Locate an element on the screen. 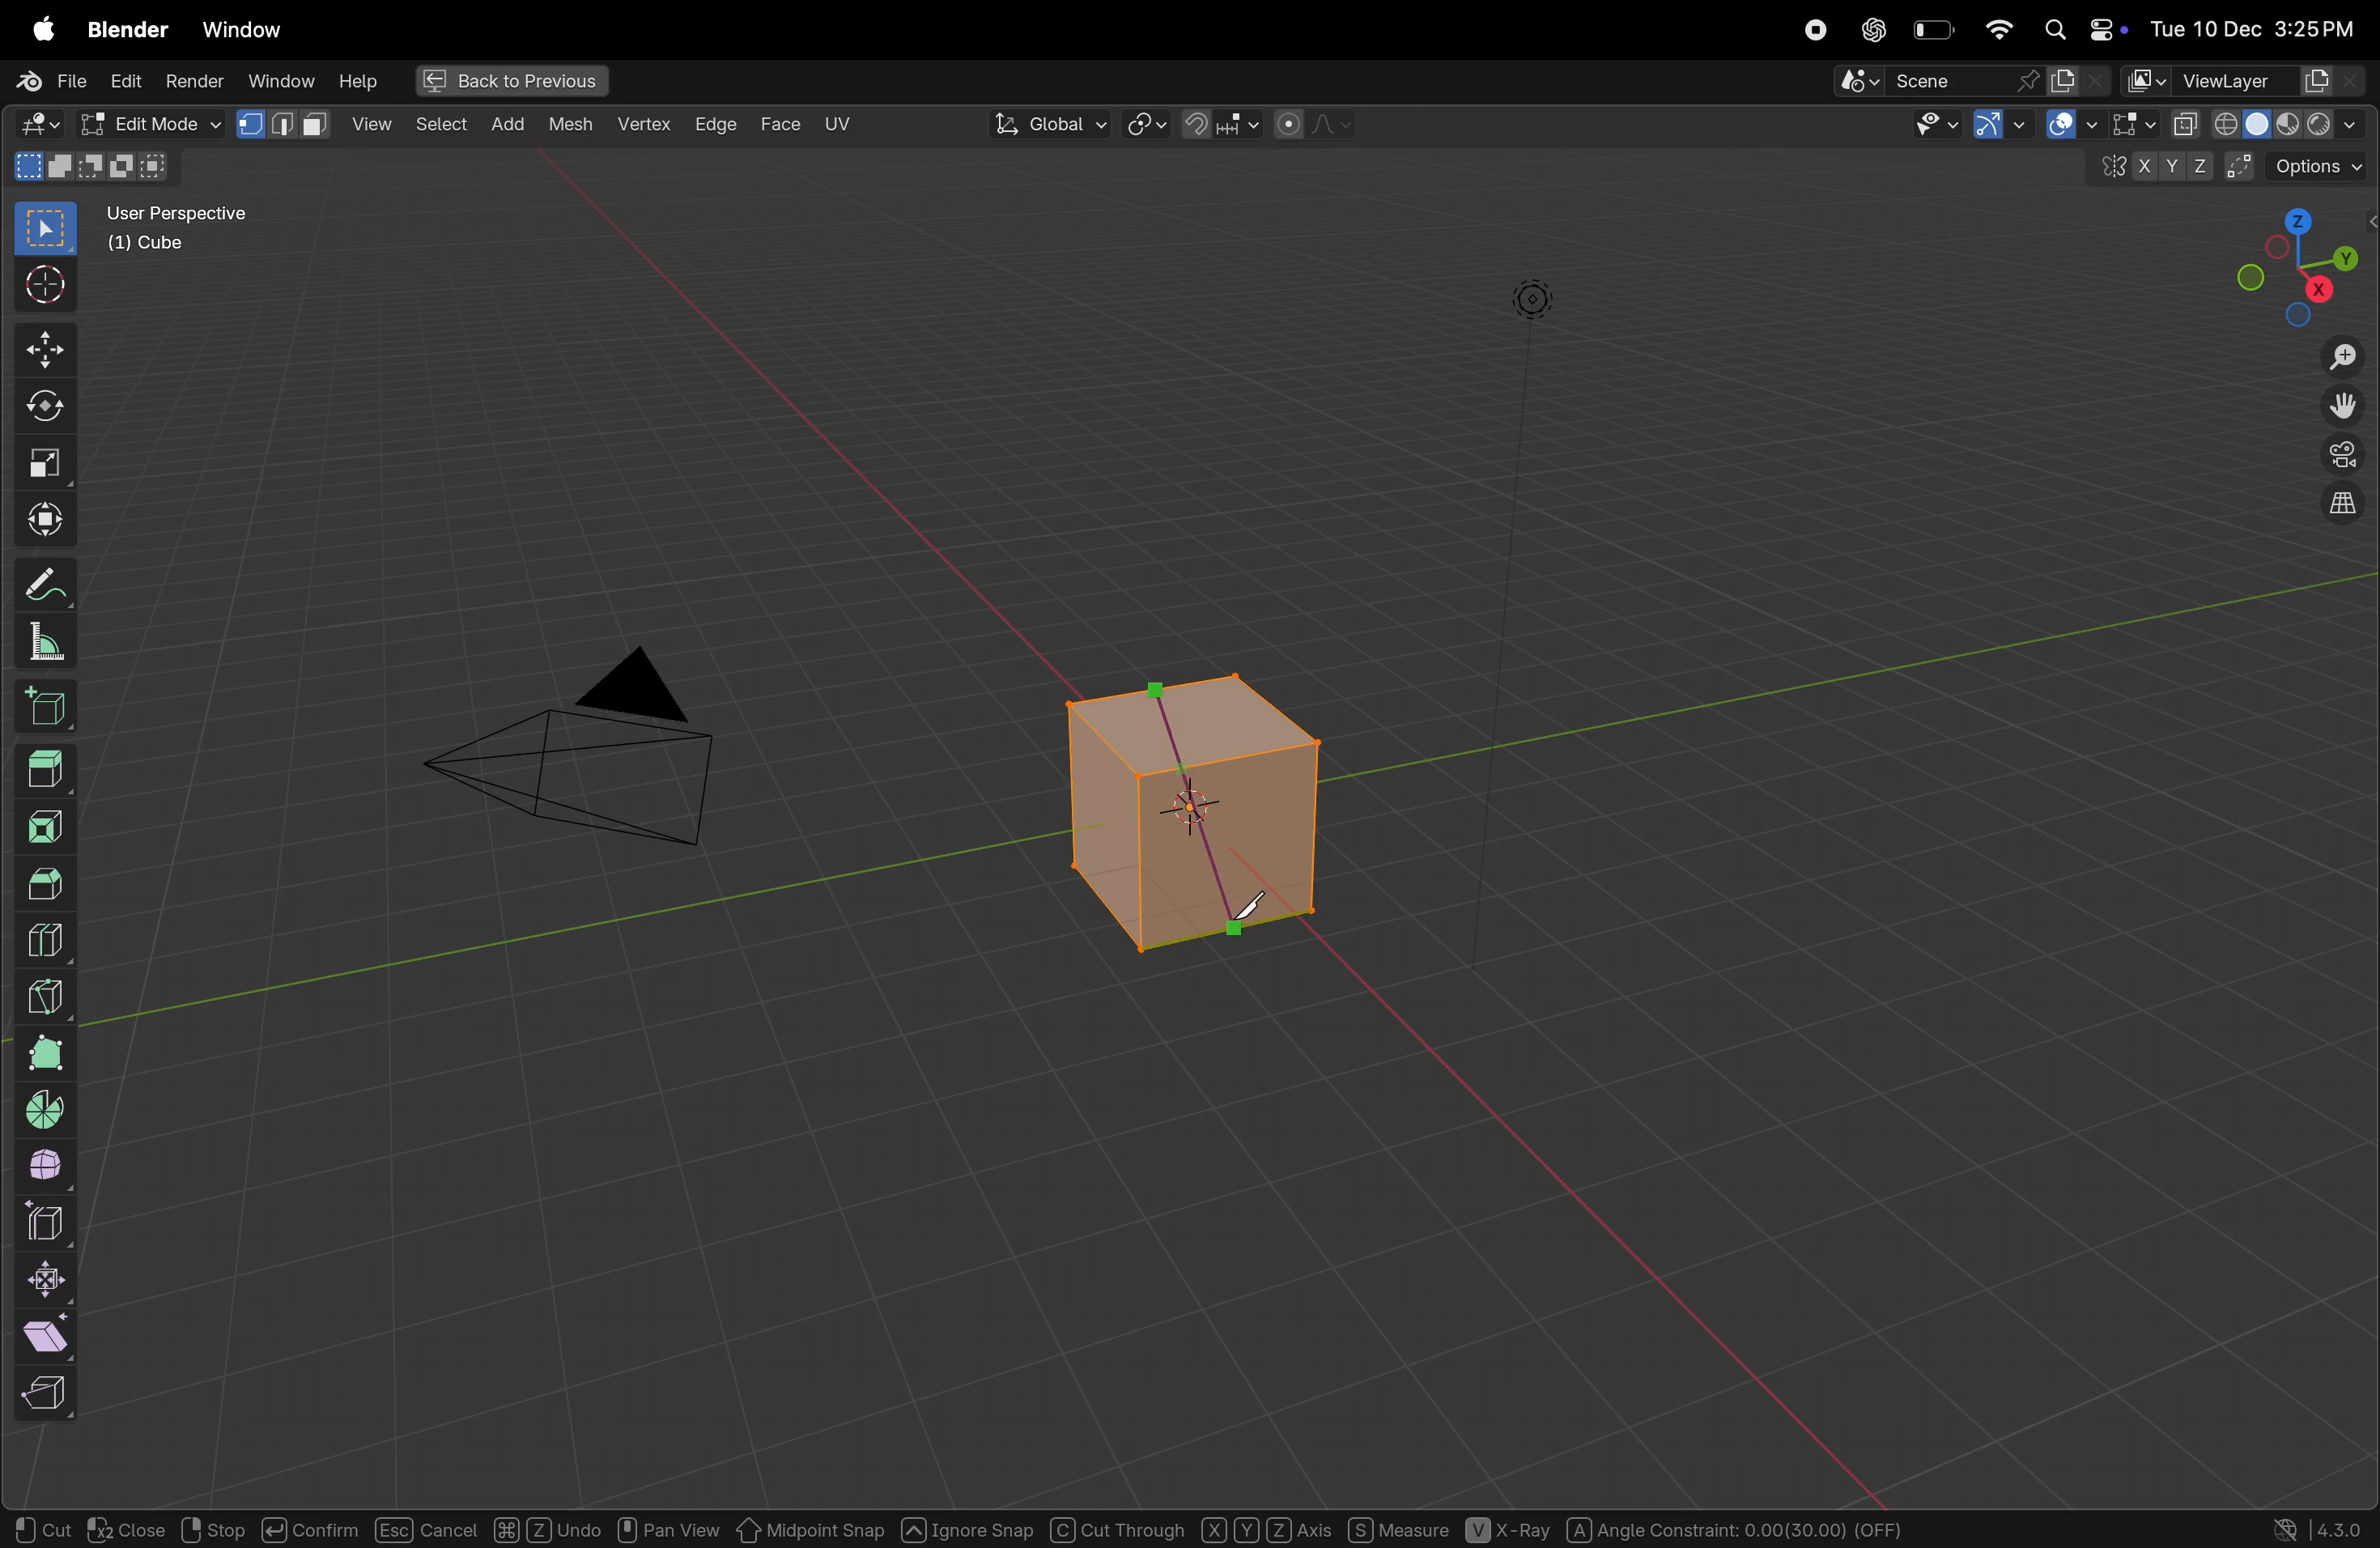  Visibility is located at coordinates (1957, 127).